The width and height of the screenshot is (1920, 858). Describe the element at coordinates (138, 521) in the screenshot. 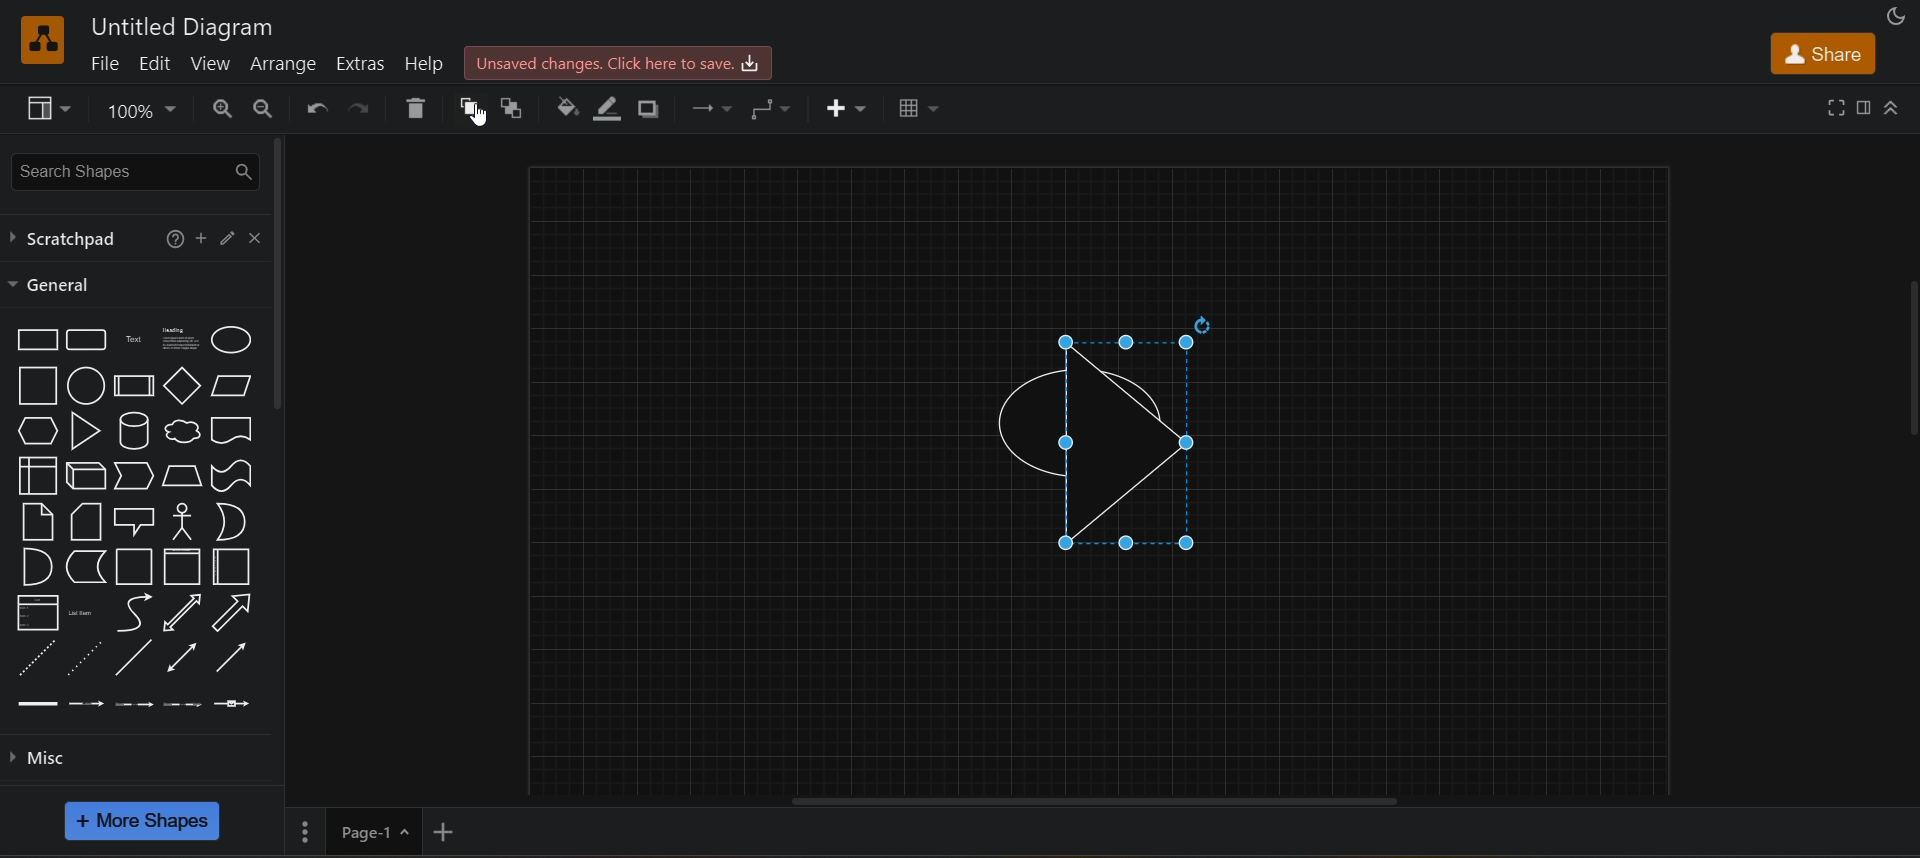

I see `callout` at that location.